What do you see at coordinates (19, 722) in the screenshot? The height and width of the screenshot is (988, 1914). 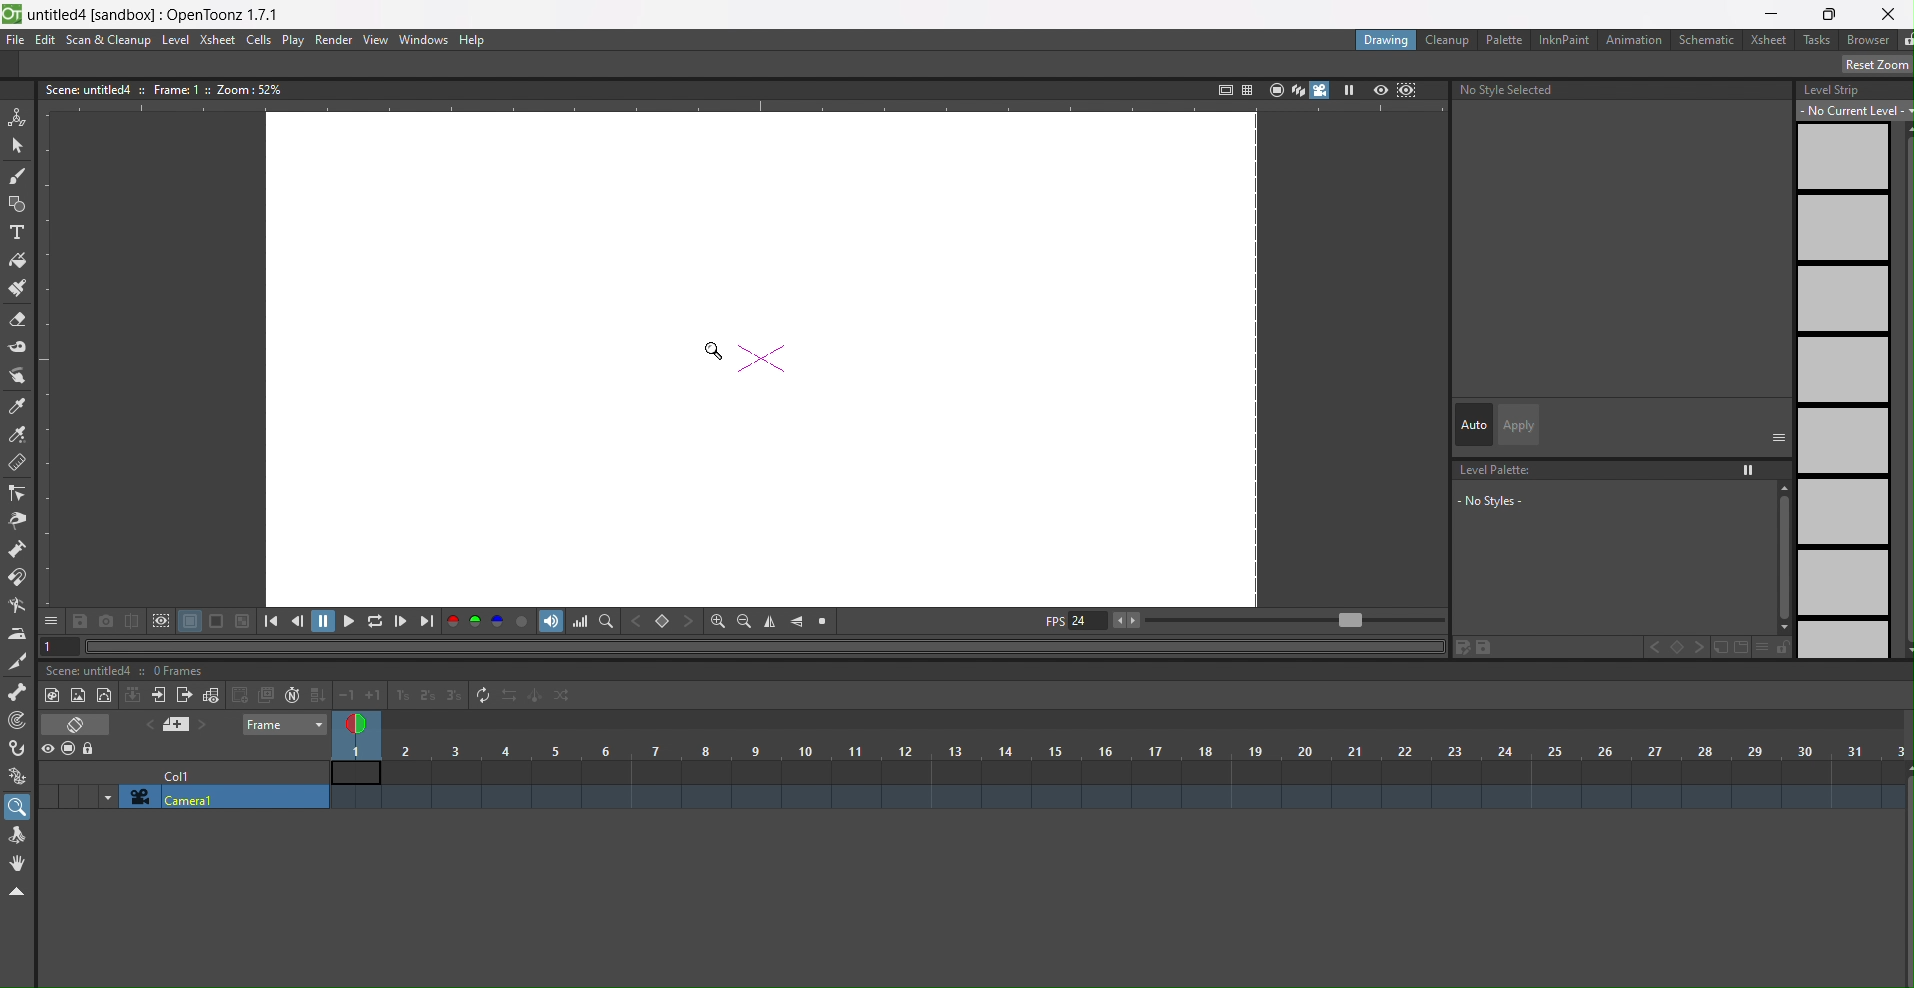 I see `tracker tool` at bounding box center [19, 722].